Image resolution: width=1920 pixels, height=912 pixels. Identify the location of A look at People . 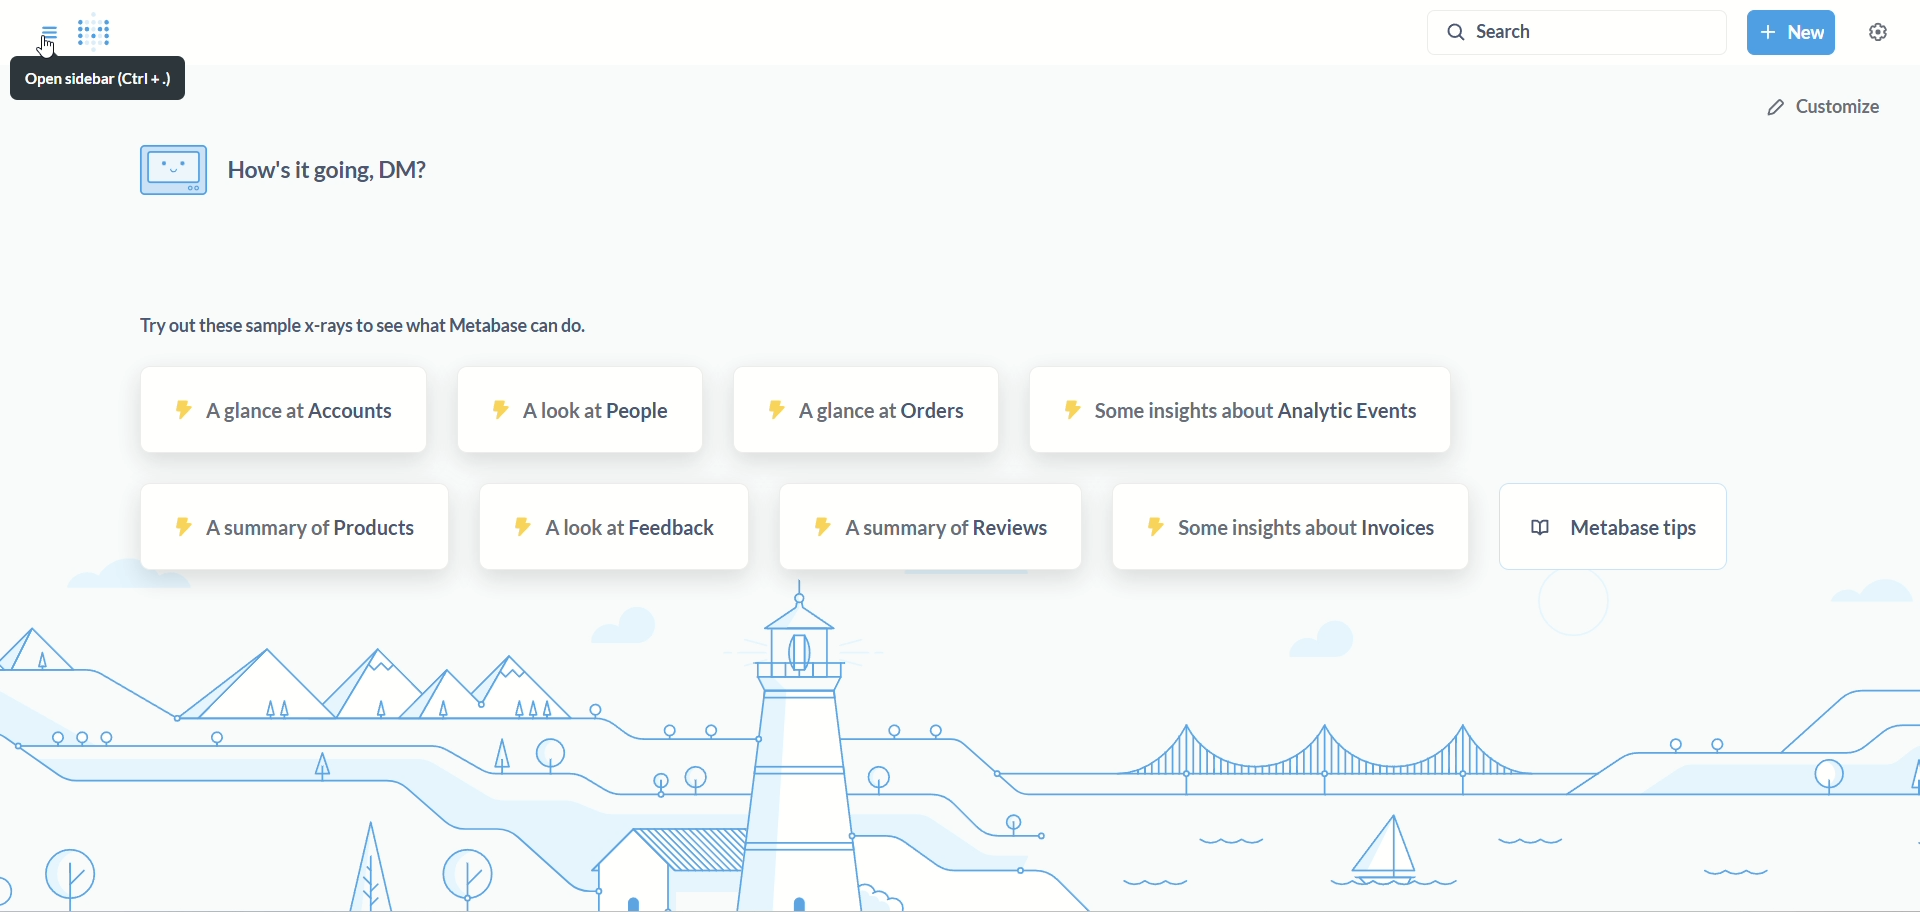
(583, 410).